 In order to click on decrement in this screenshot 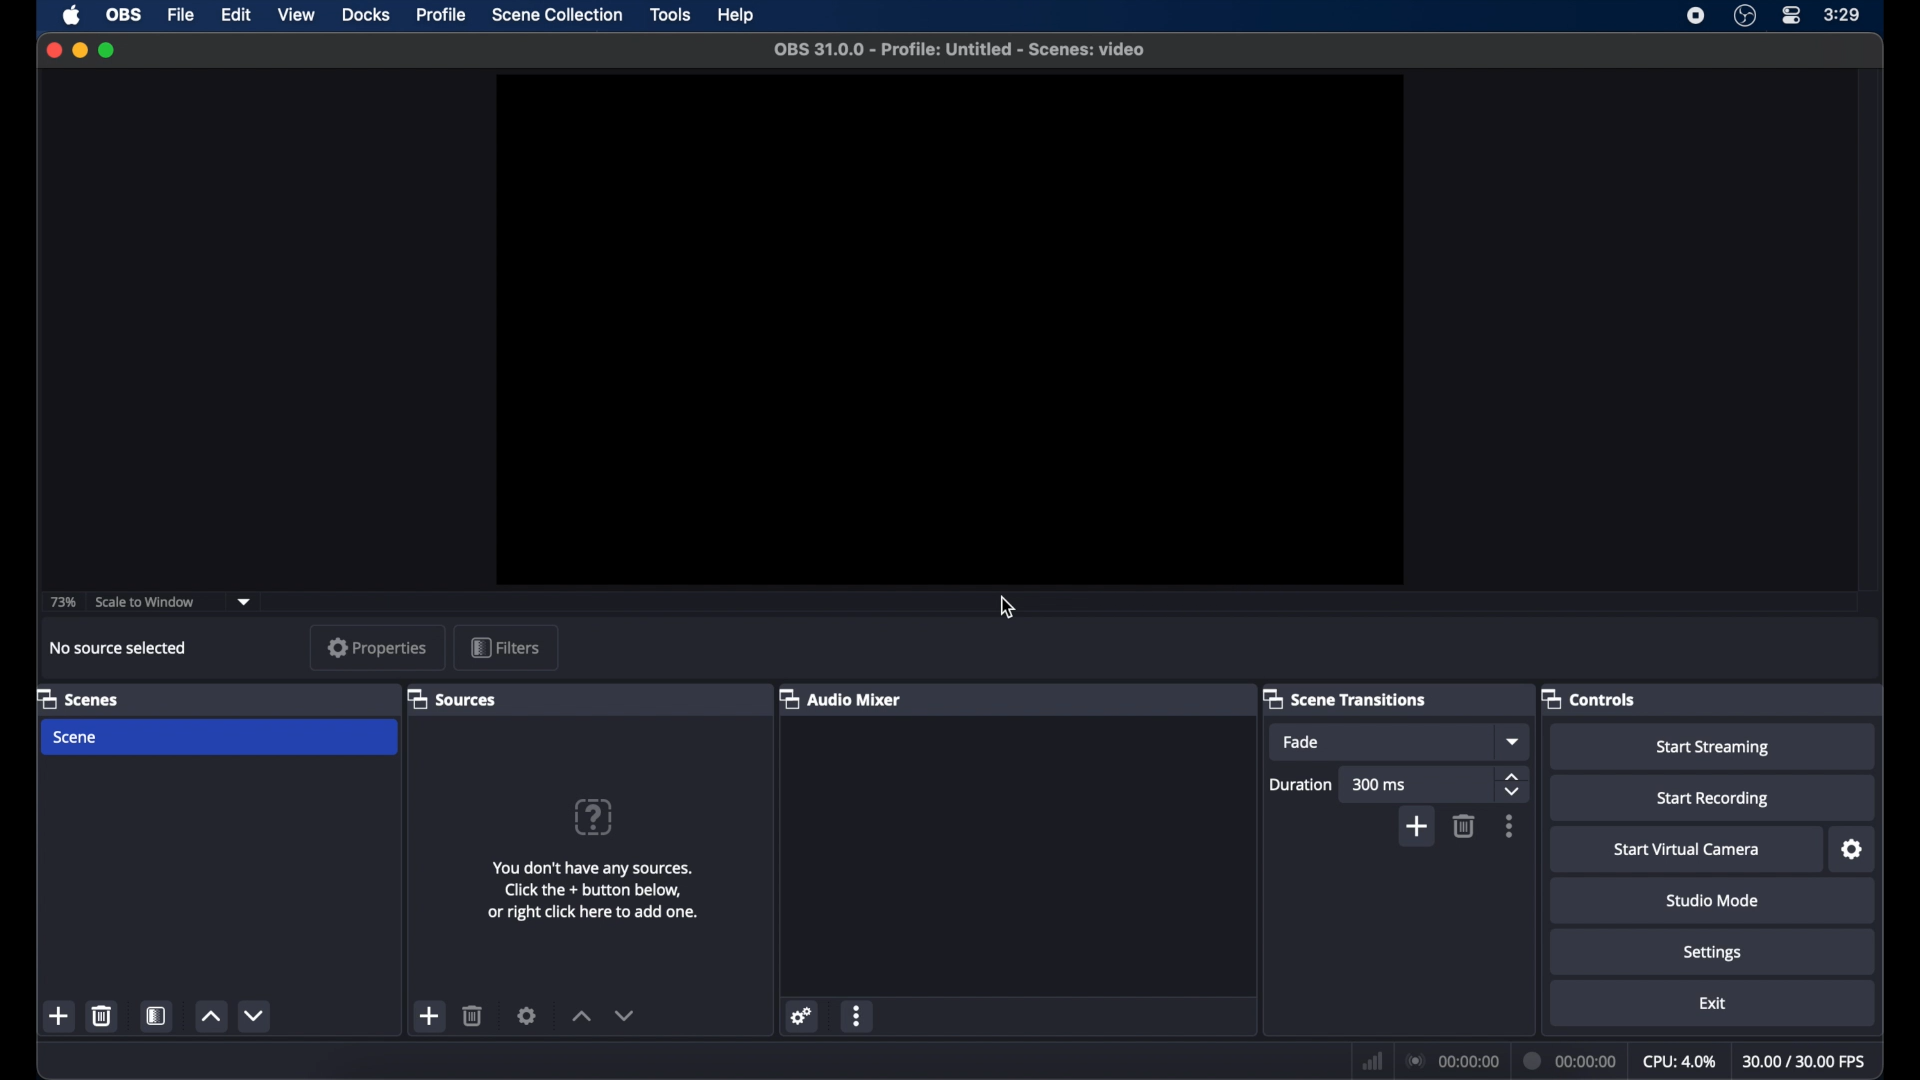, I will do `click(626, 1015)`.